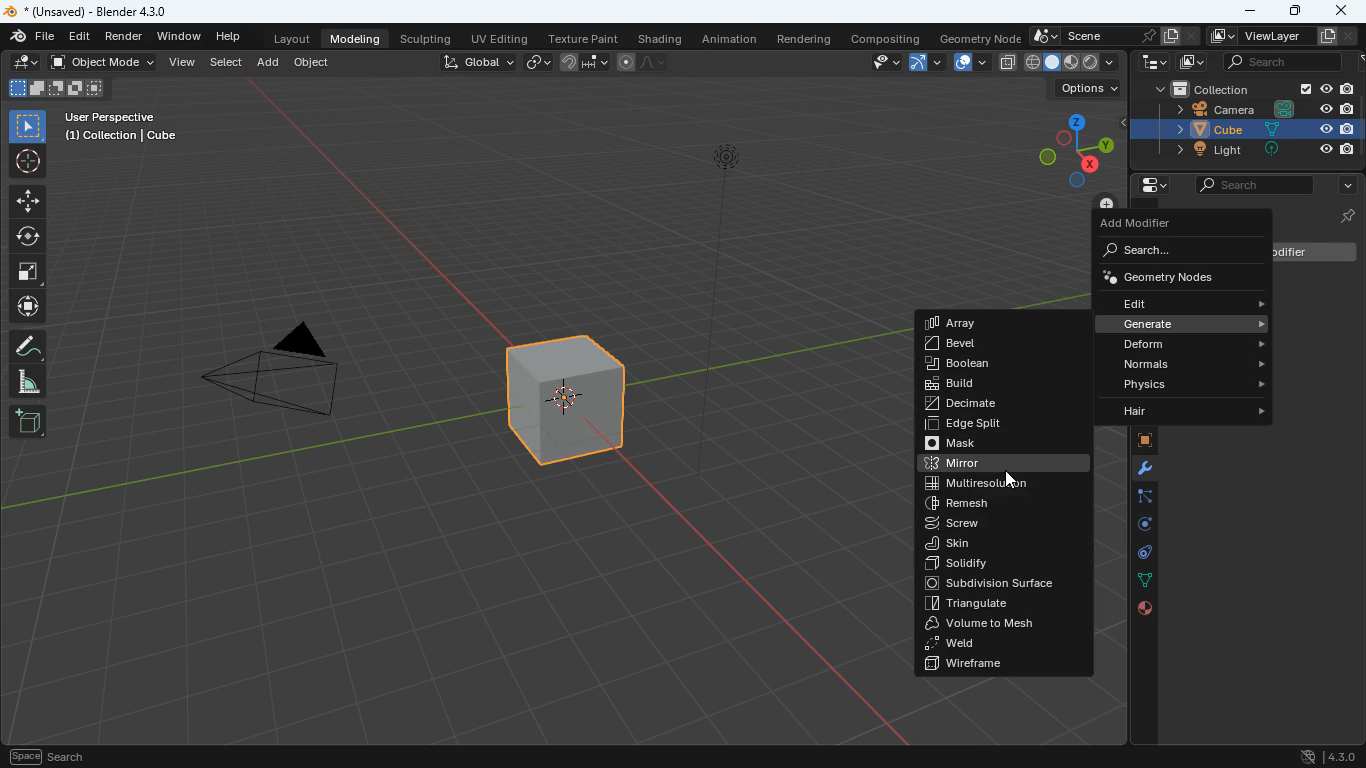  I want to click on add, so click(269, 63).